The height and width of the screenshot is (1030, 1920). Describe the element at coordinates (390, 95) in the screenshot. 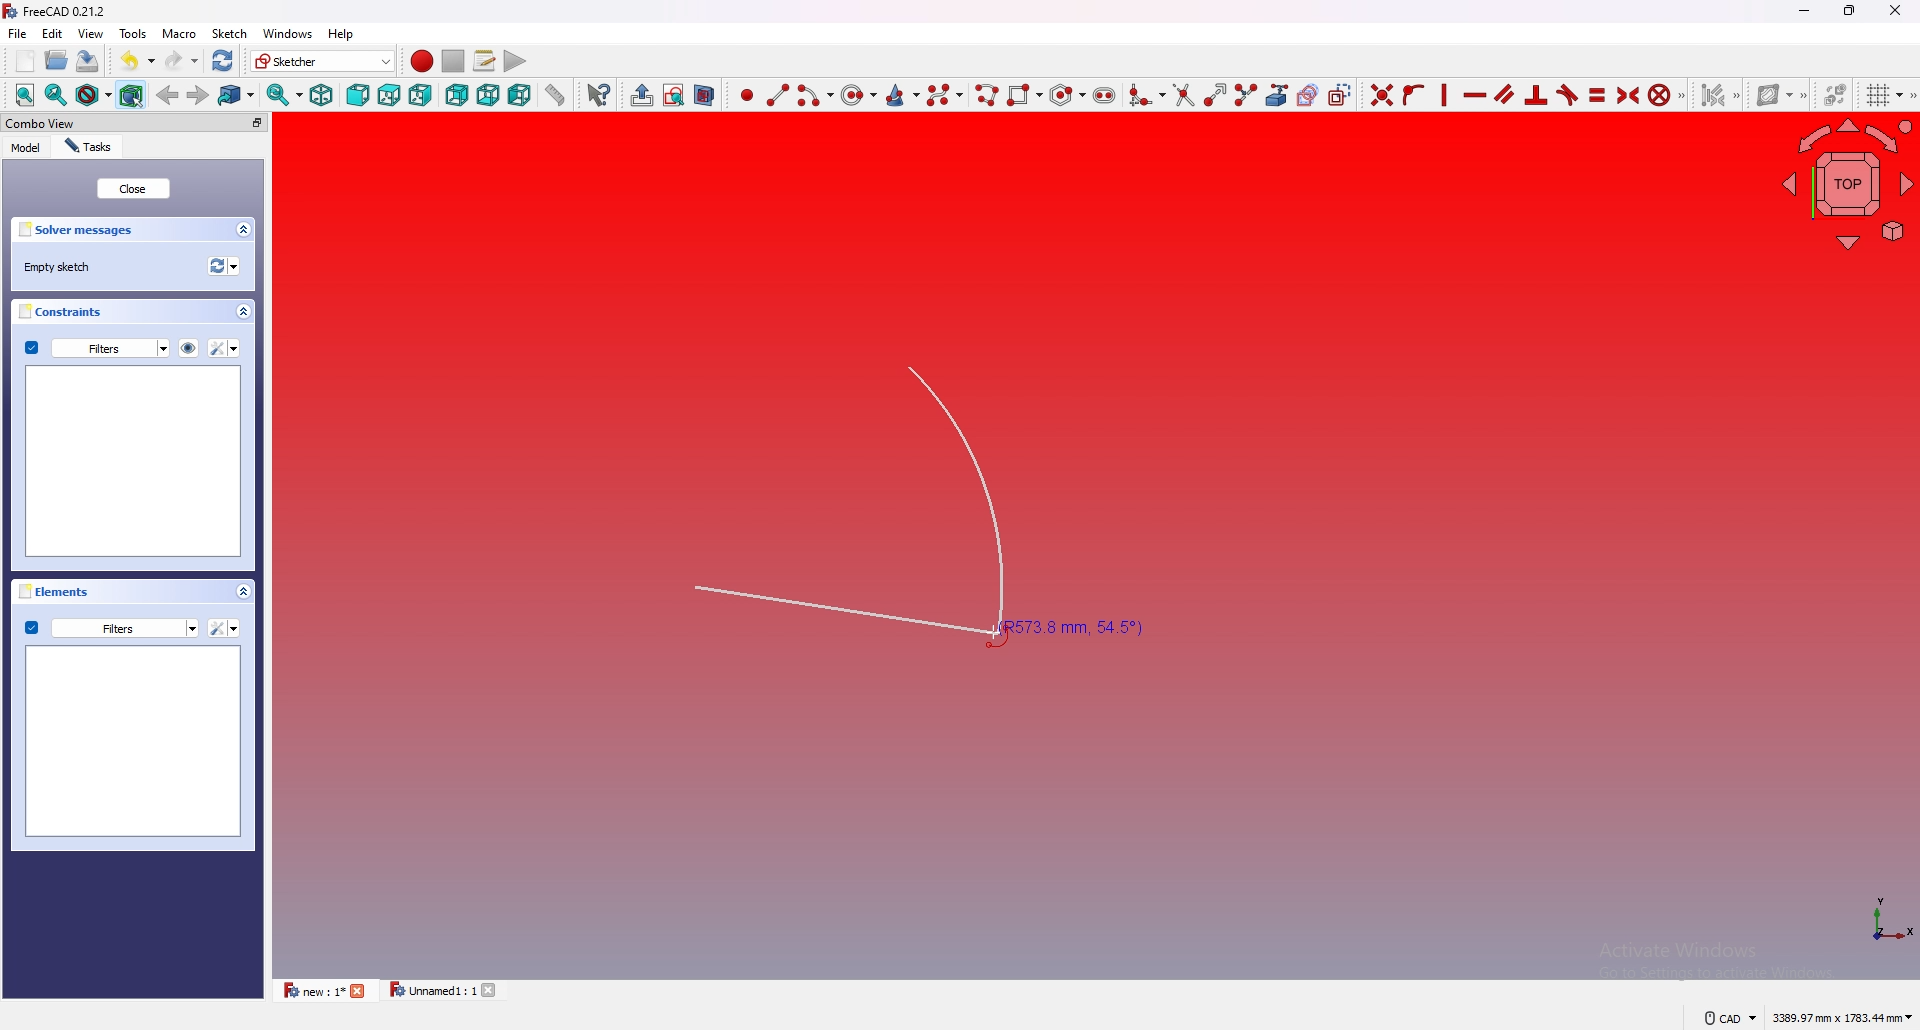

I see `top` at that location.